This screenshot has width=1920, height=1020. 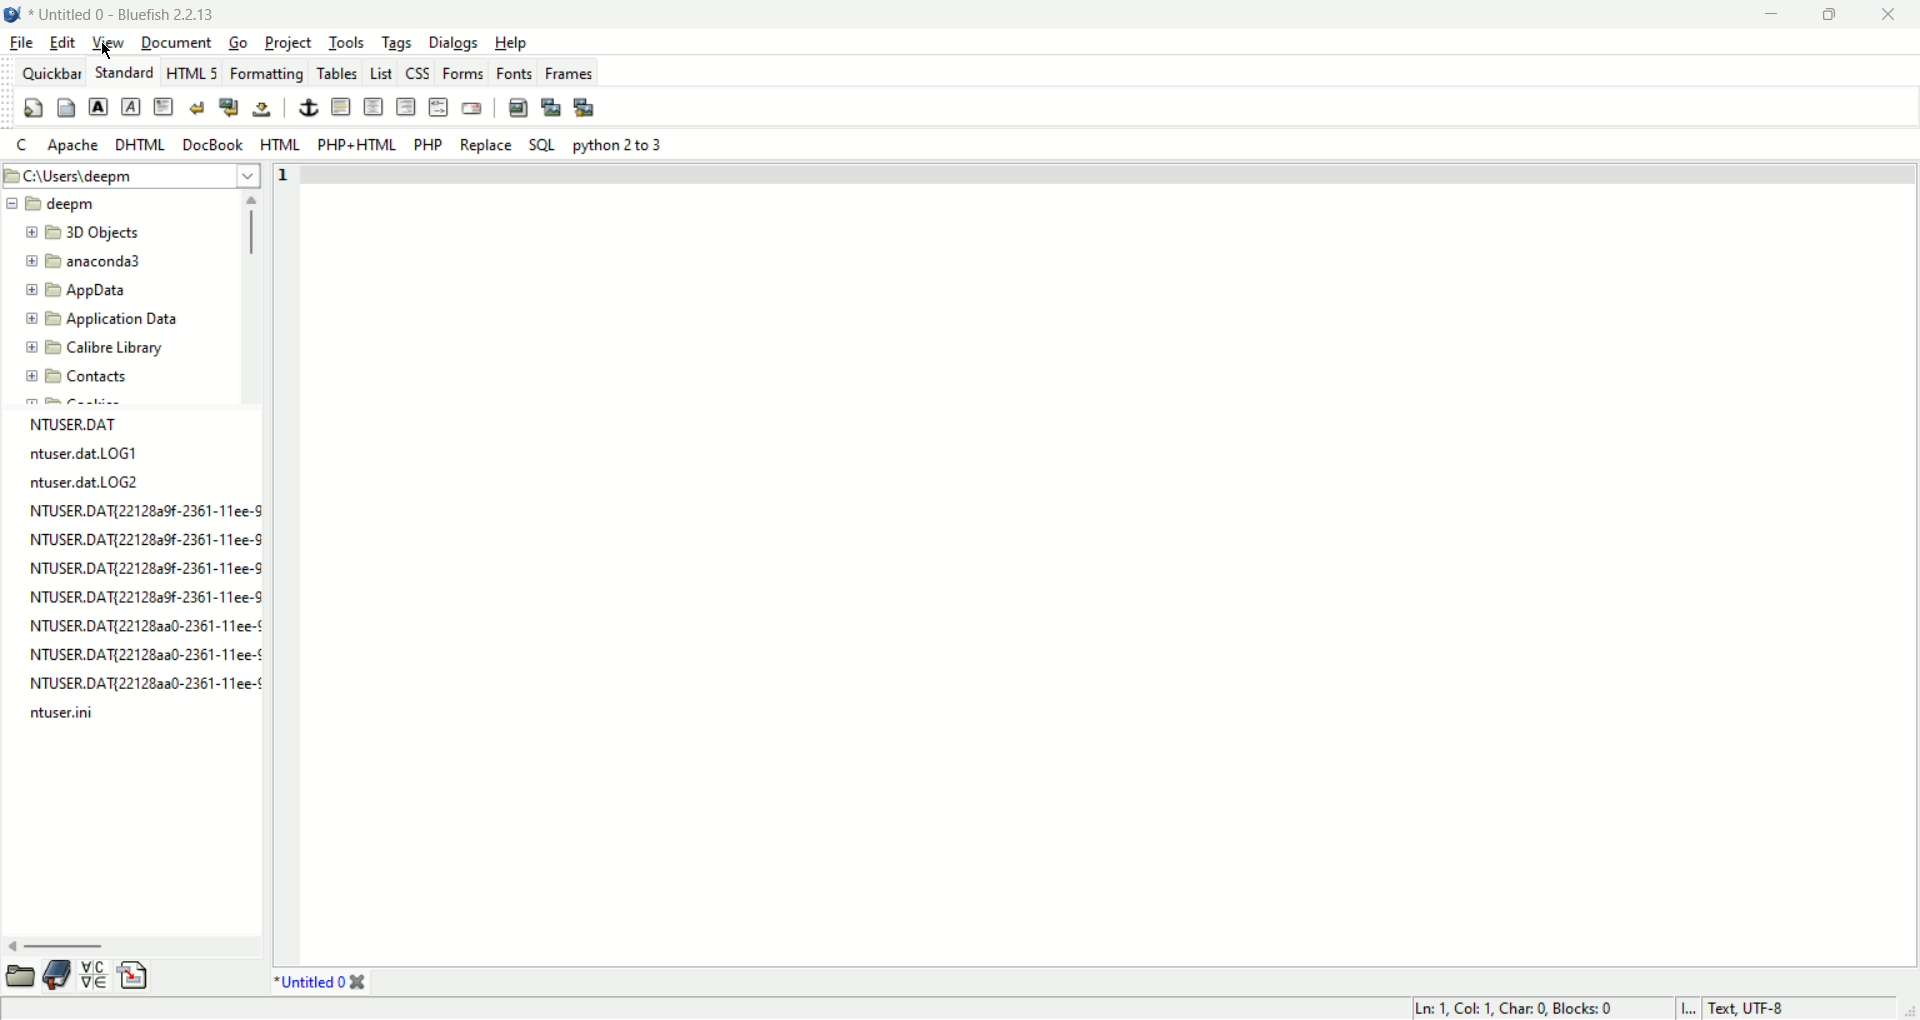 I want to click on quickstart, so click(x=32, y=107).